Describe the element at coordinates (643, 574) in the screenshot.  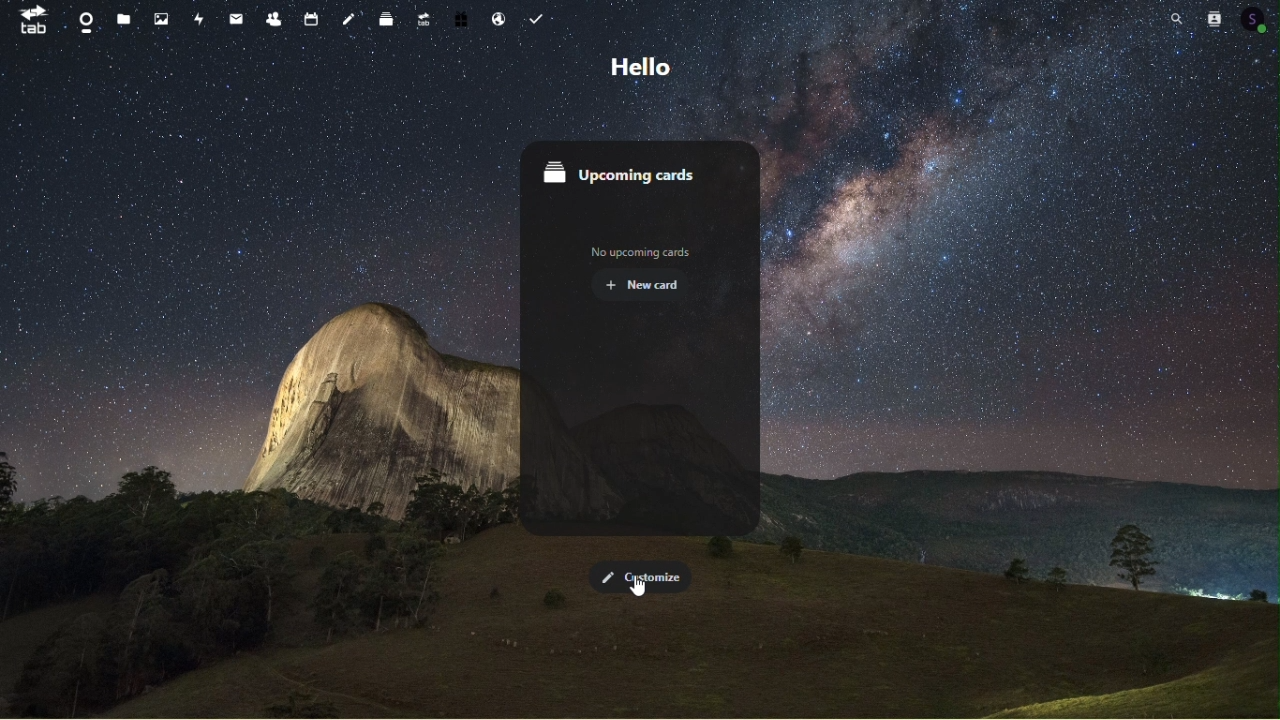
I see `Customise` at that location.